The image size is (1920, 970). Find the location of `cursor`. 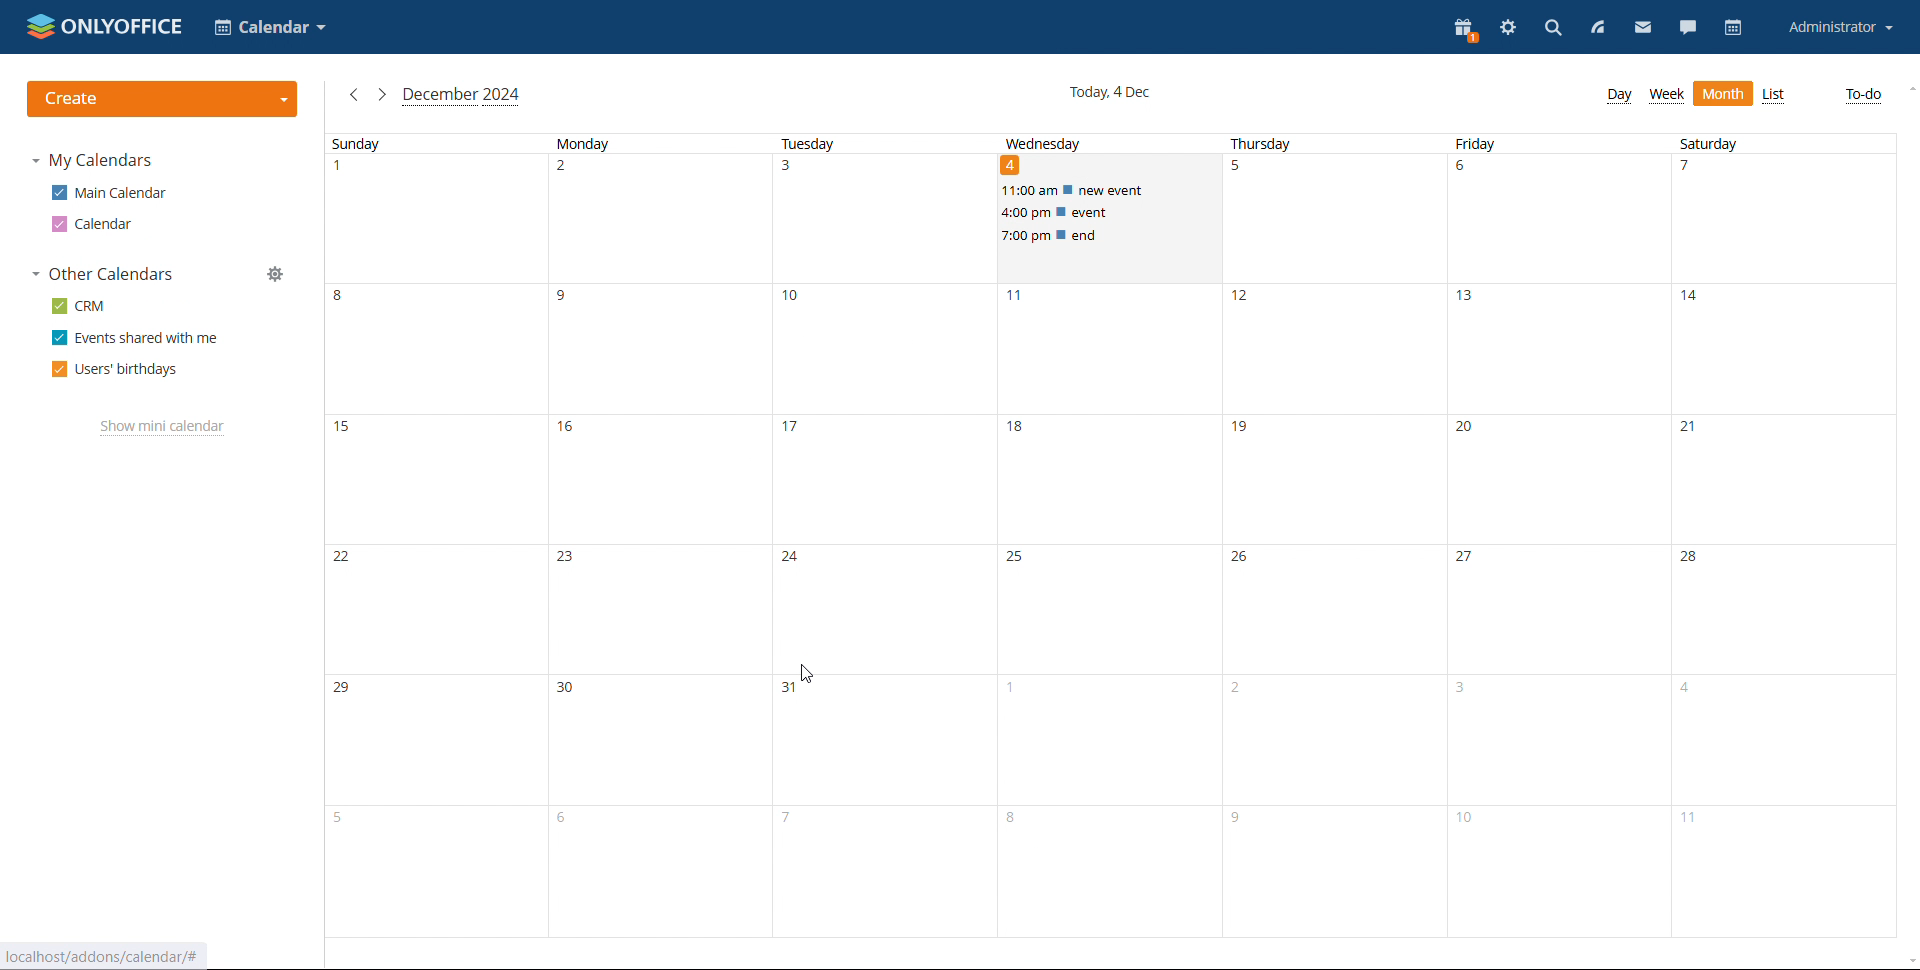

cursor is located at coordinates (807, 673).